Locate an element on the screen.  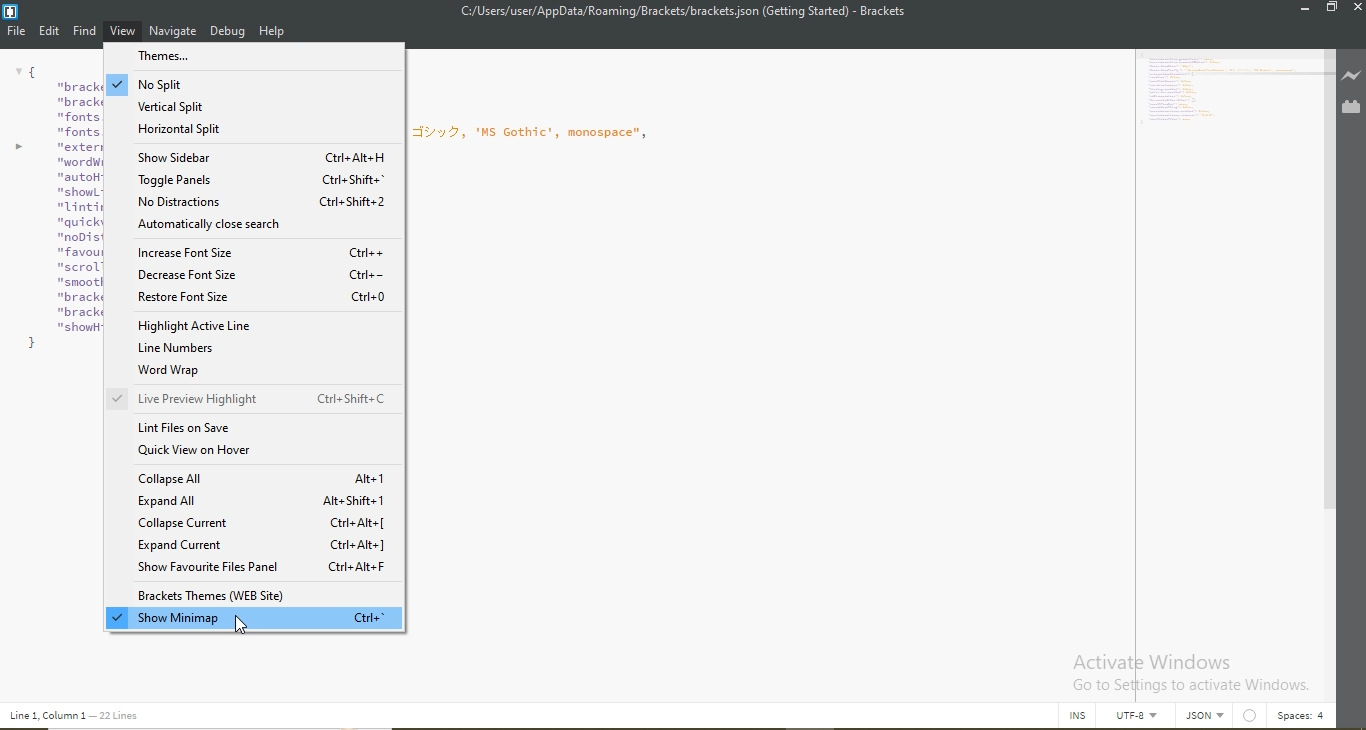
Find is located at coordinates (85, 31).